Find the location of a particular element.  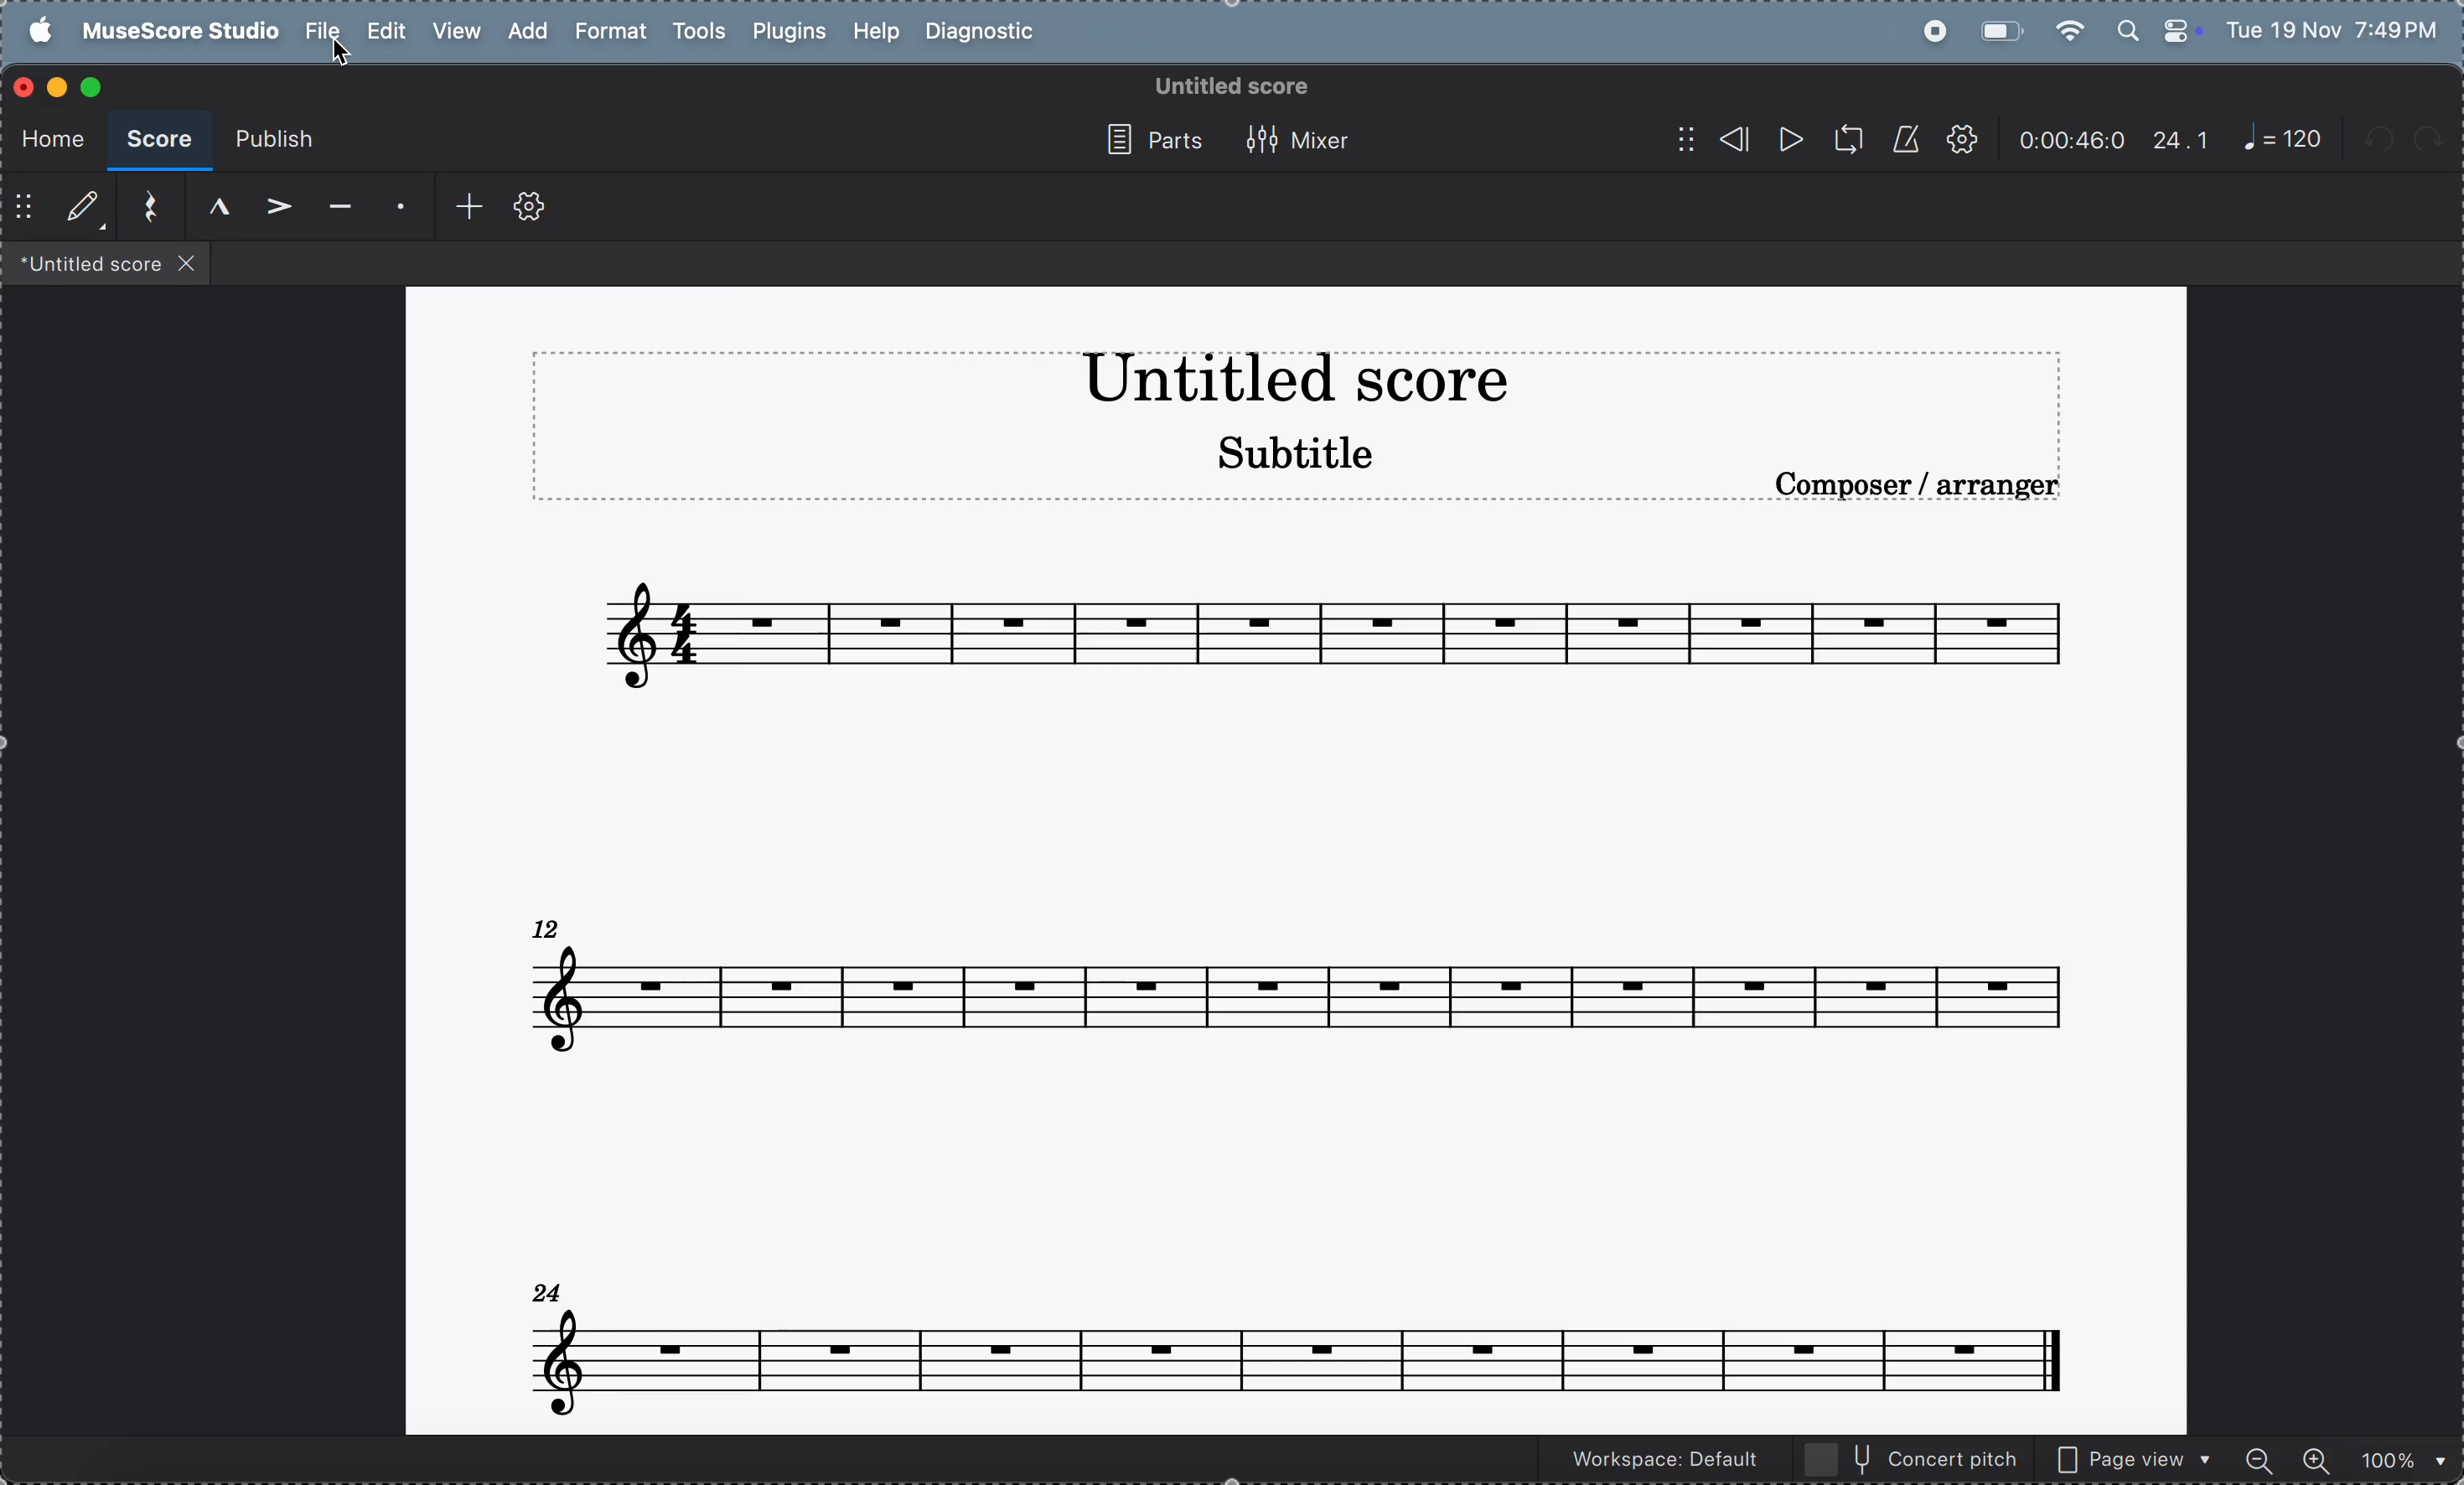

staccato is located at coordinates (396, 209).